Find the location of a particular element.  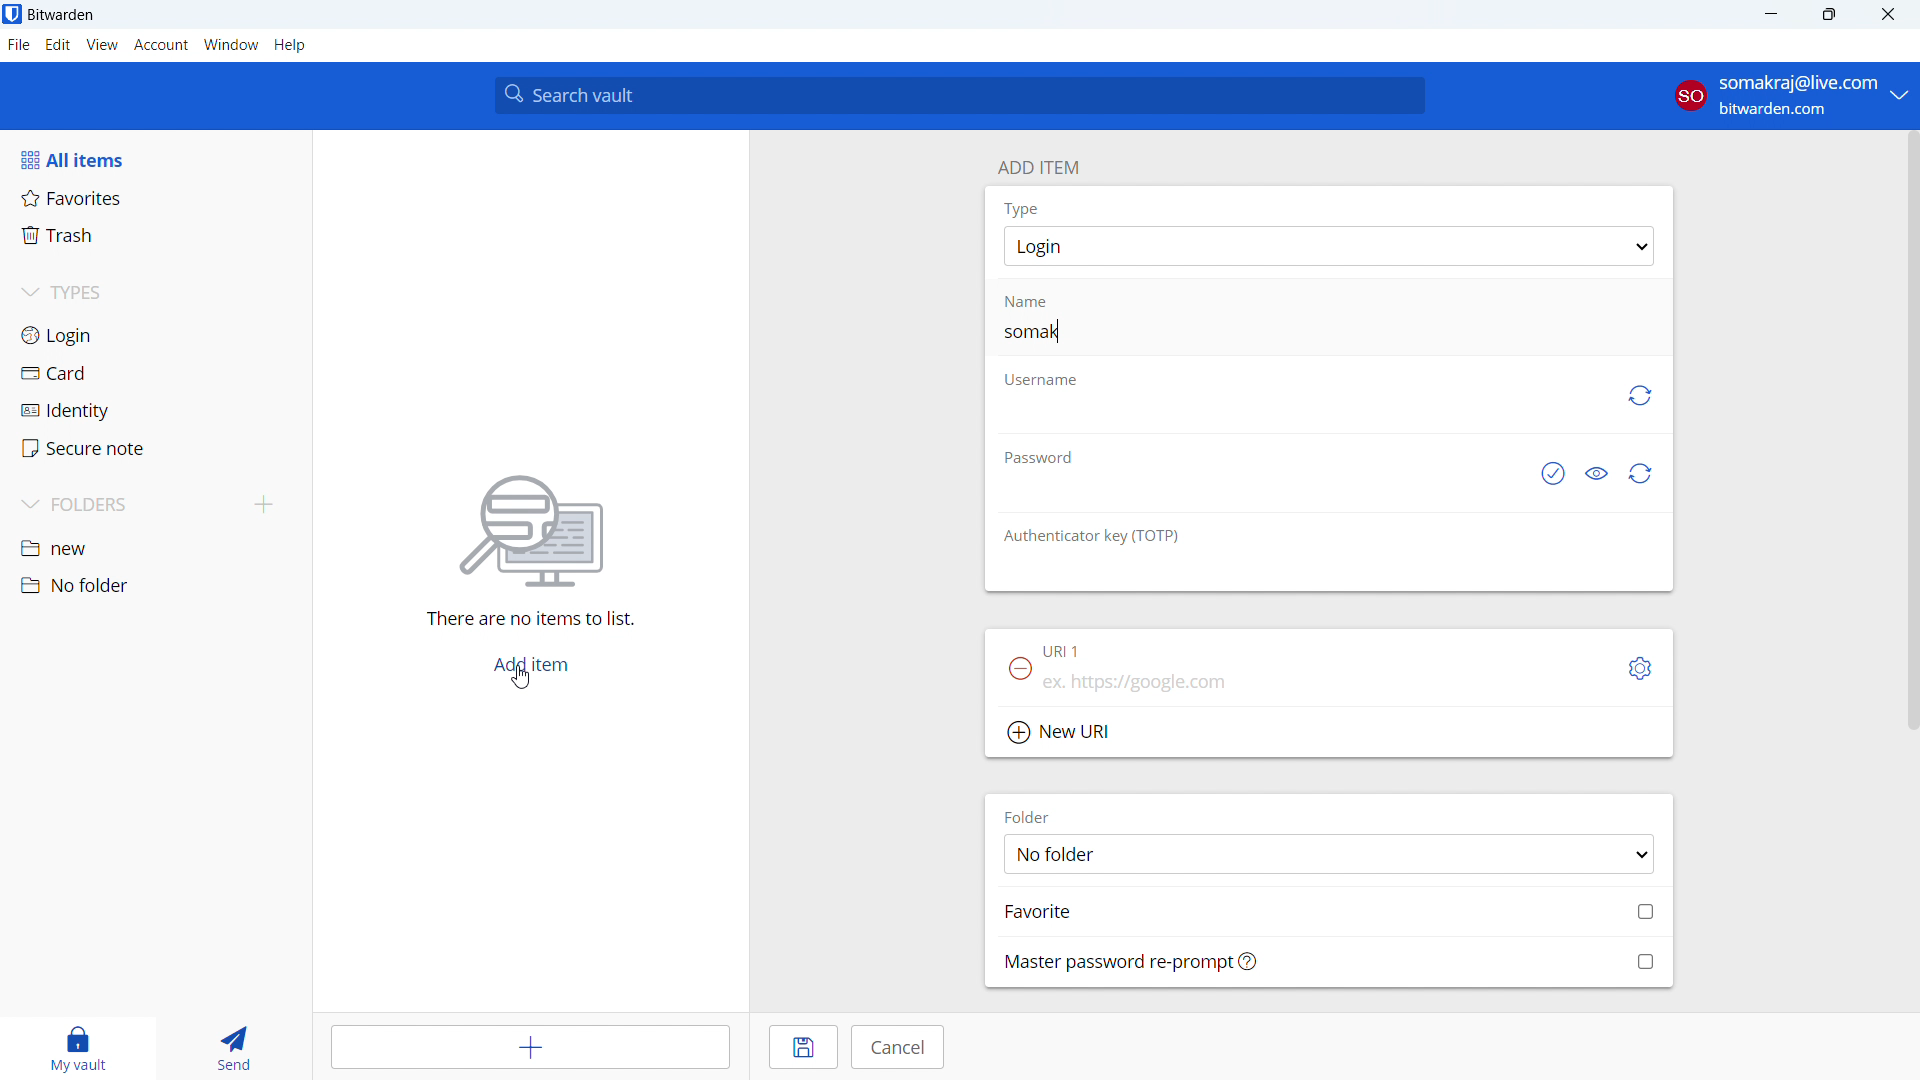

otp is located at coordinates (1094, 535).